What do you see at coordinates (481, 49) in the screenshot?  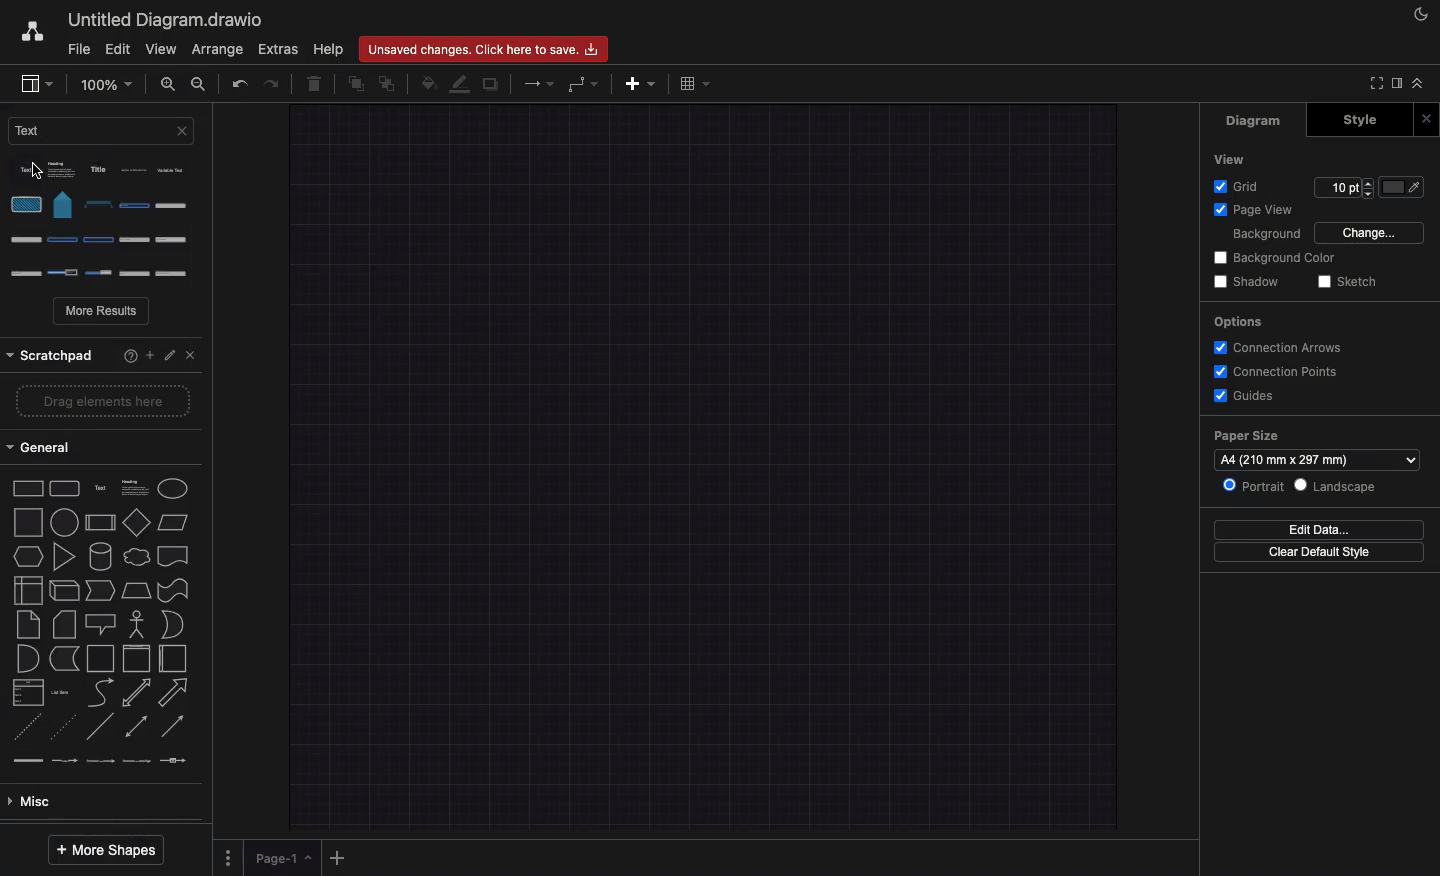 I see `Unsaved changes. Click here to save.` at bounding box center [481, 49].